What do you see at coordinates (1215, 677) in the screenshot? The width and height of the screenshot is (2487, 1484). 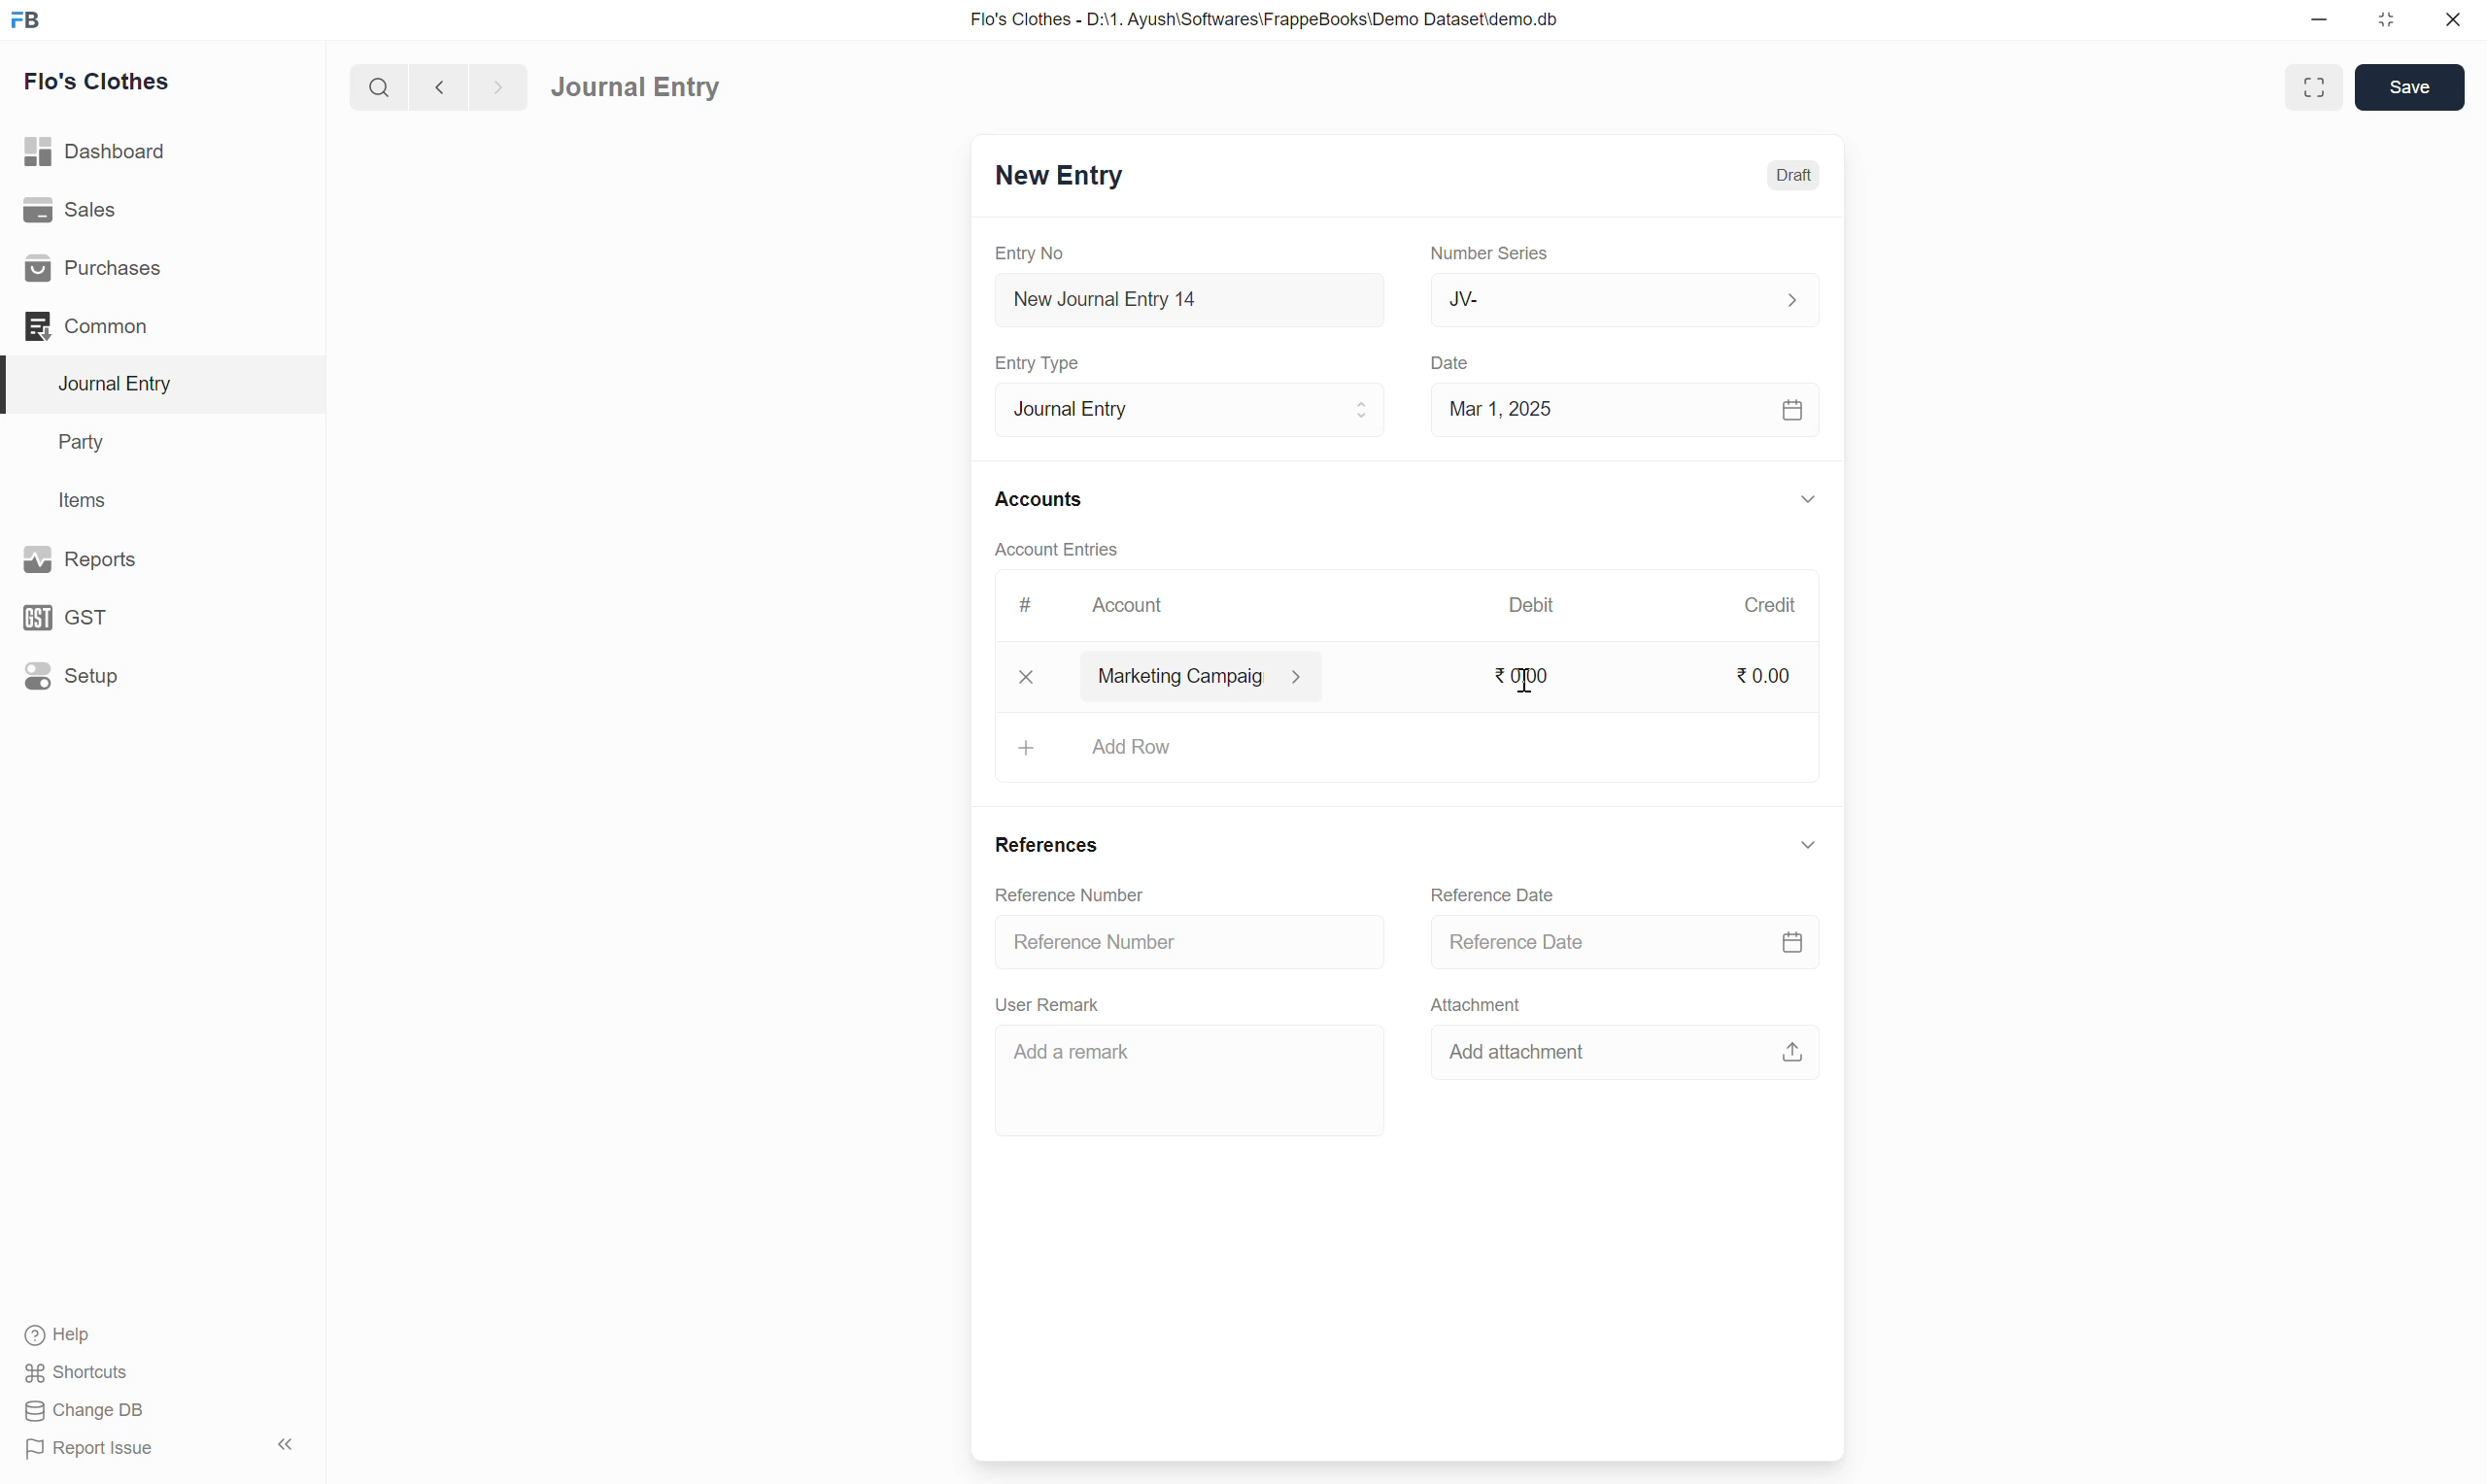 I see `marketing campaig` at bounding box center [1215, 677].